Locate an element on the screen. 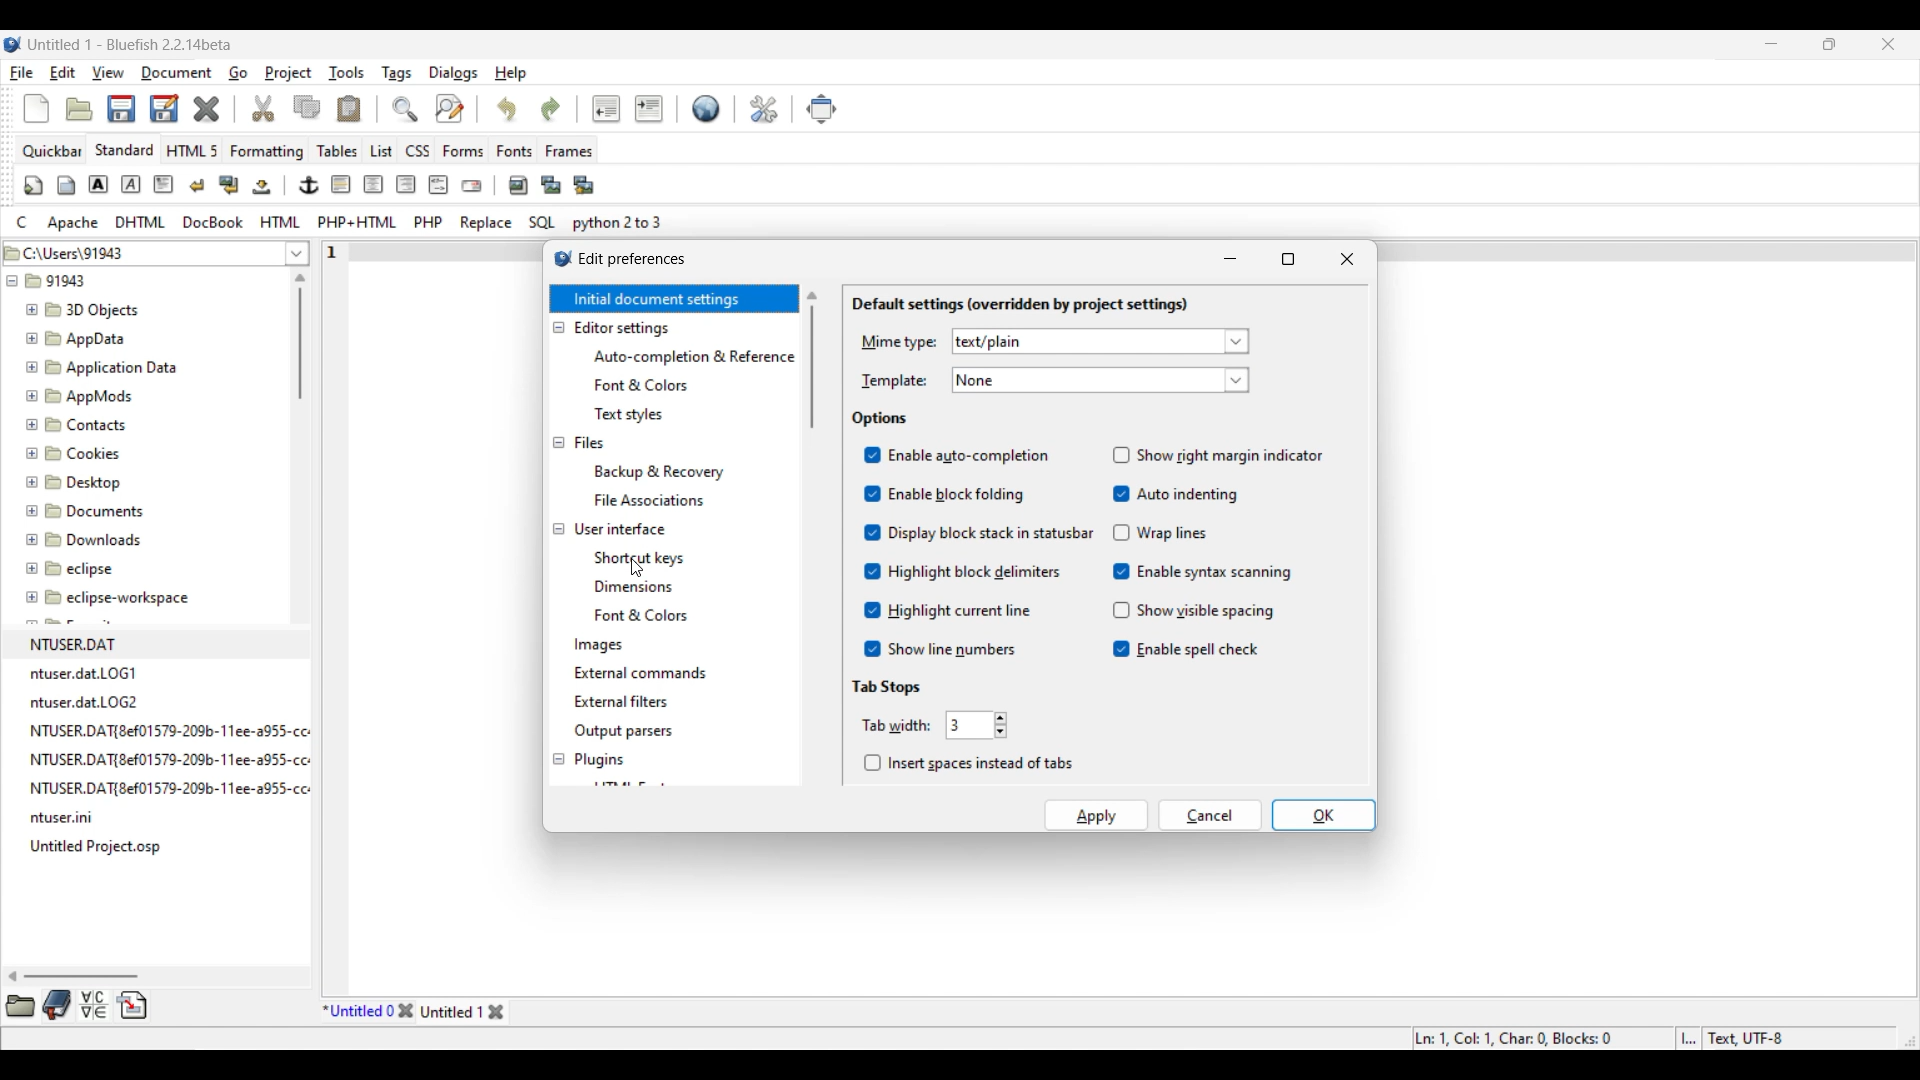  status bar details is located at coordinates (1638, 1036).